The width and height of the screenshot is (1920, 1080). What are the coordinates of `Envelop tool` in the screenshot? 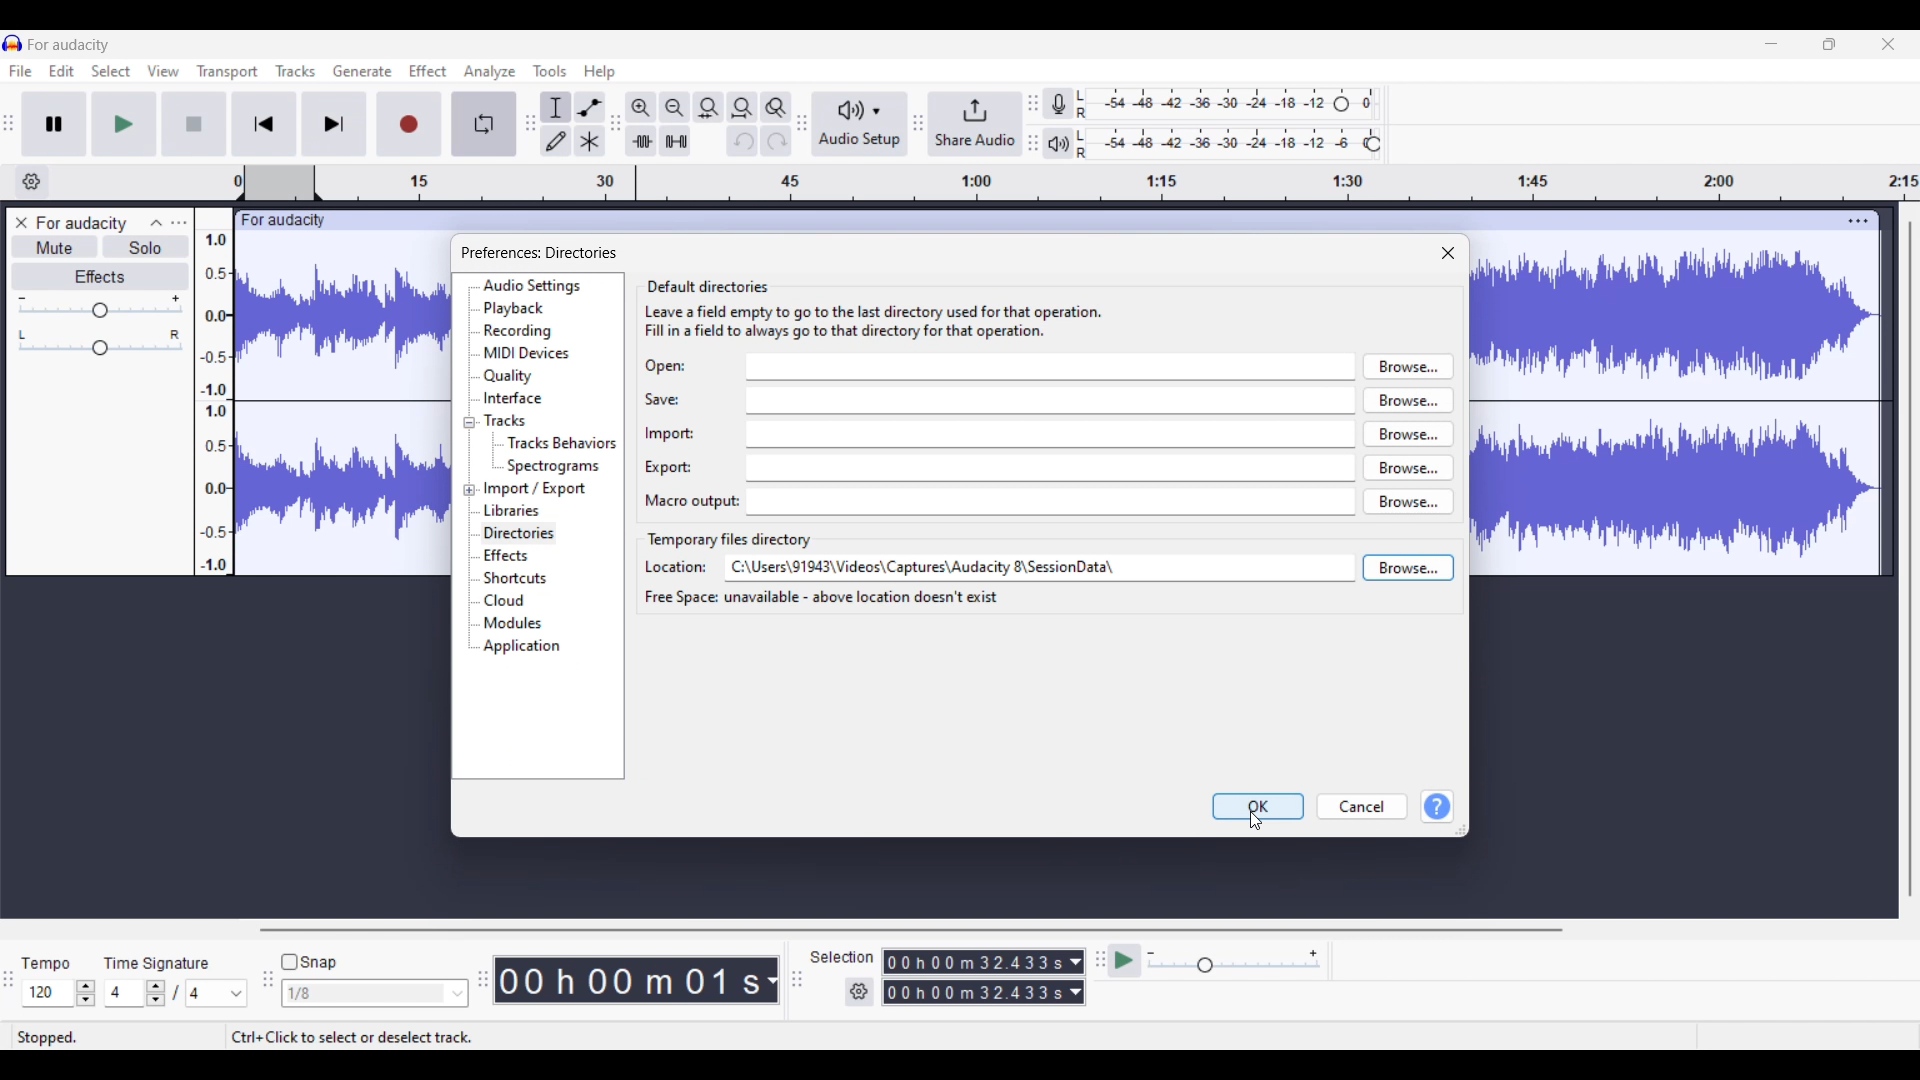 It's located at (590, 108).